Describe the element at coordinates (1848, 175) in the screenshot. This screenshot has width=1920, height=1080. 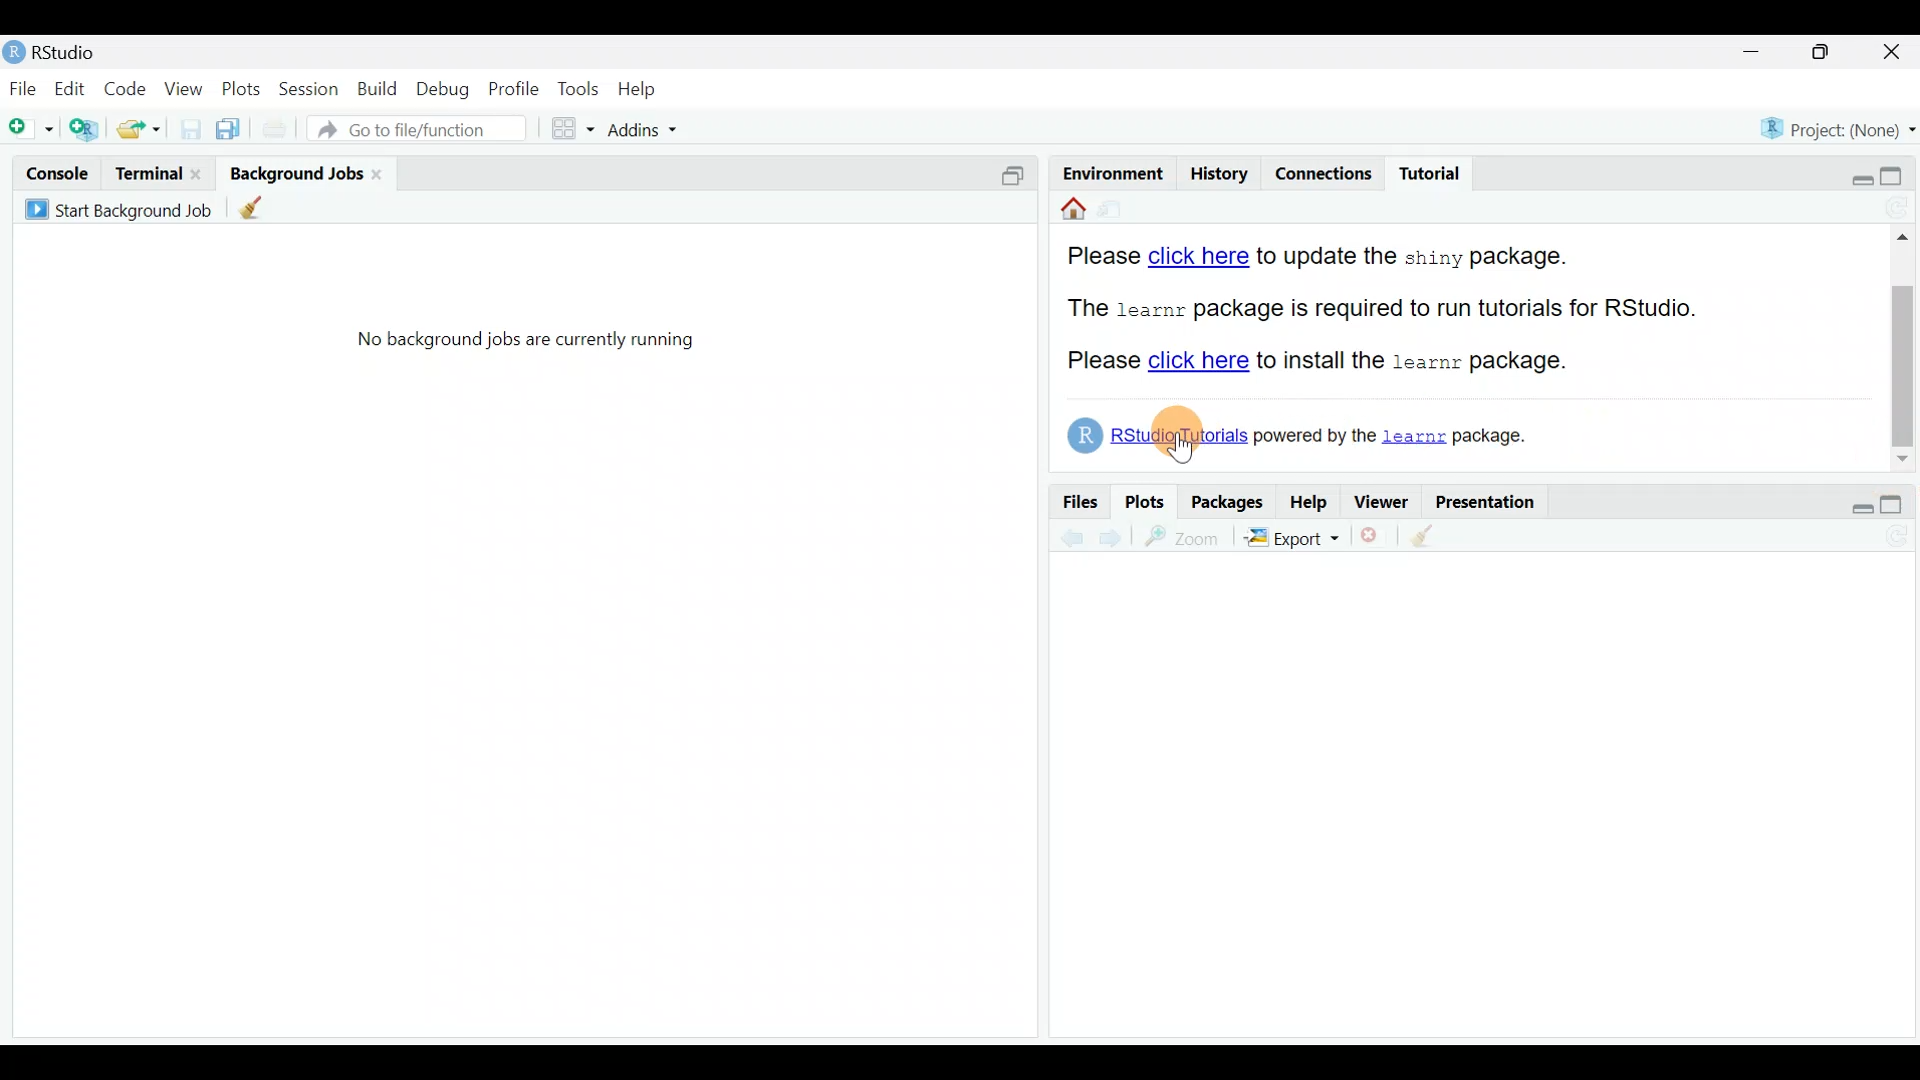
I see `Restore down` at that location.